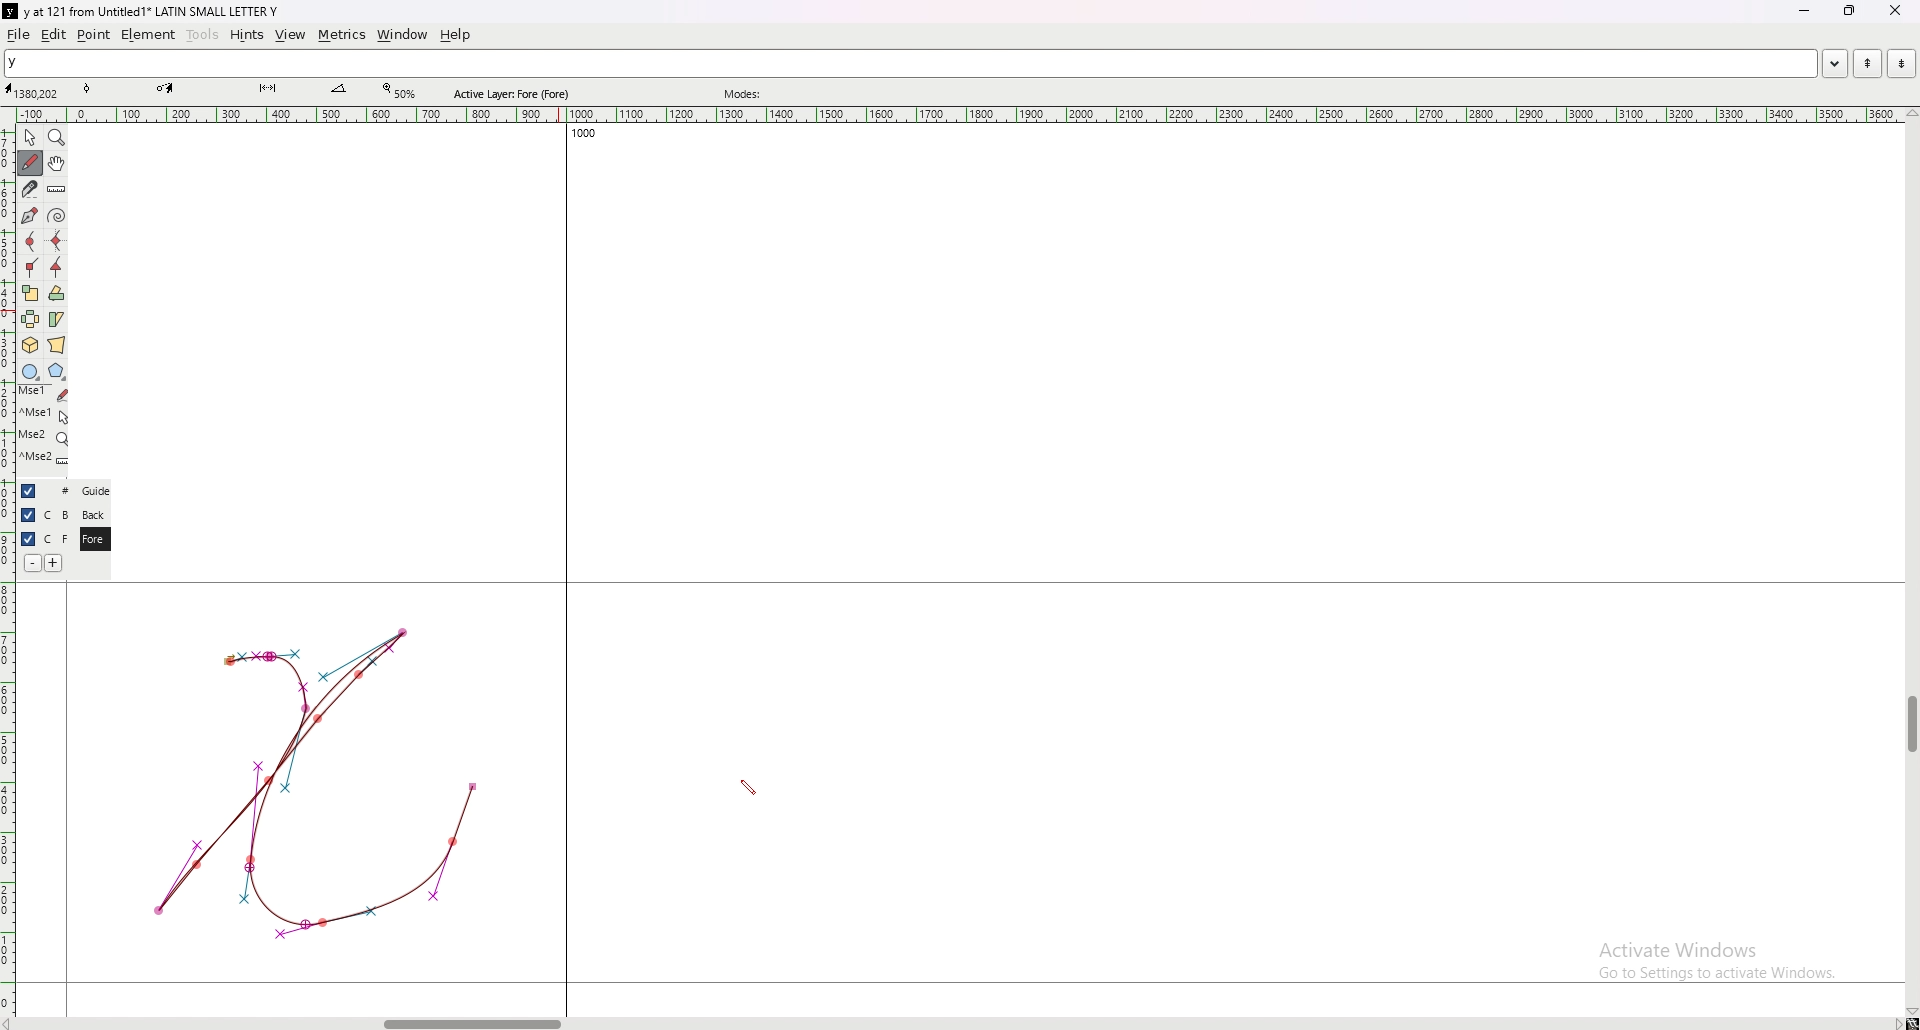 The image size is (1920, 1030). I want to click on mse 2, so click(44, 460).